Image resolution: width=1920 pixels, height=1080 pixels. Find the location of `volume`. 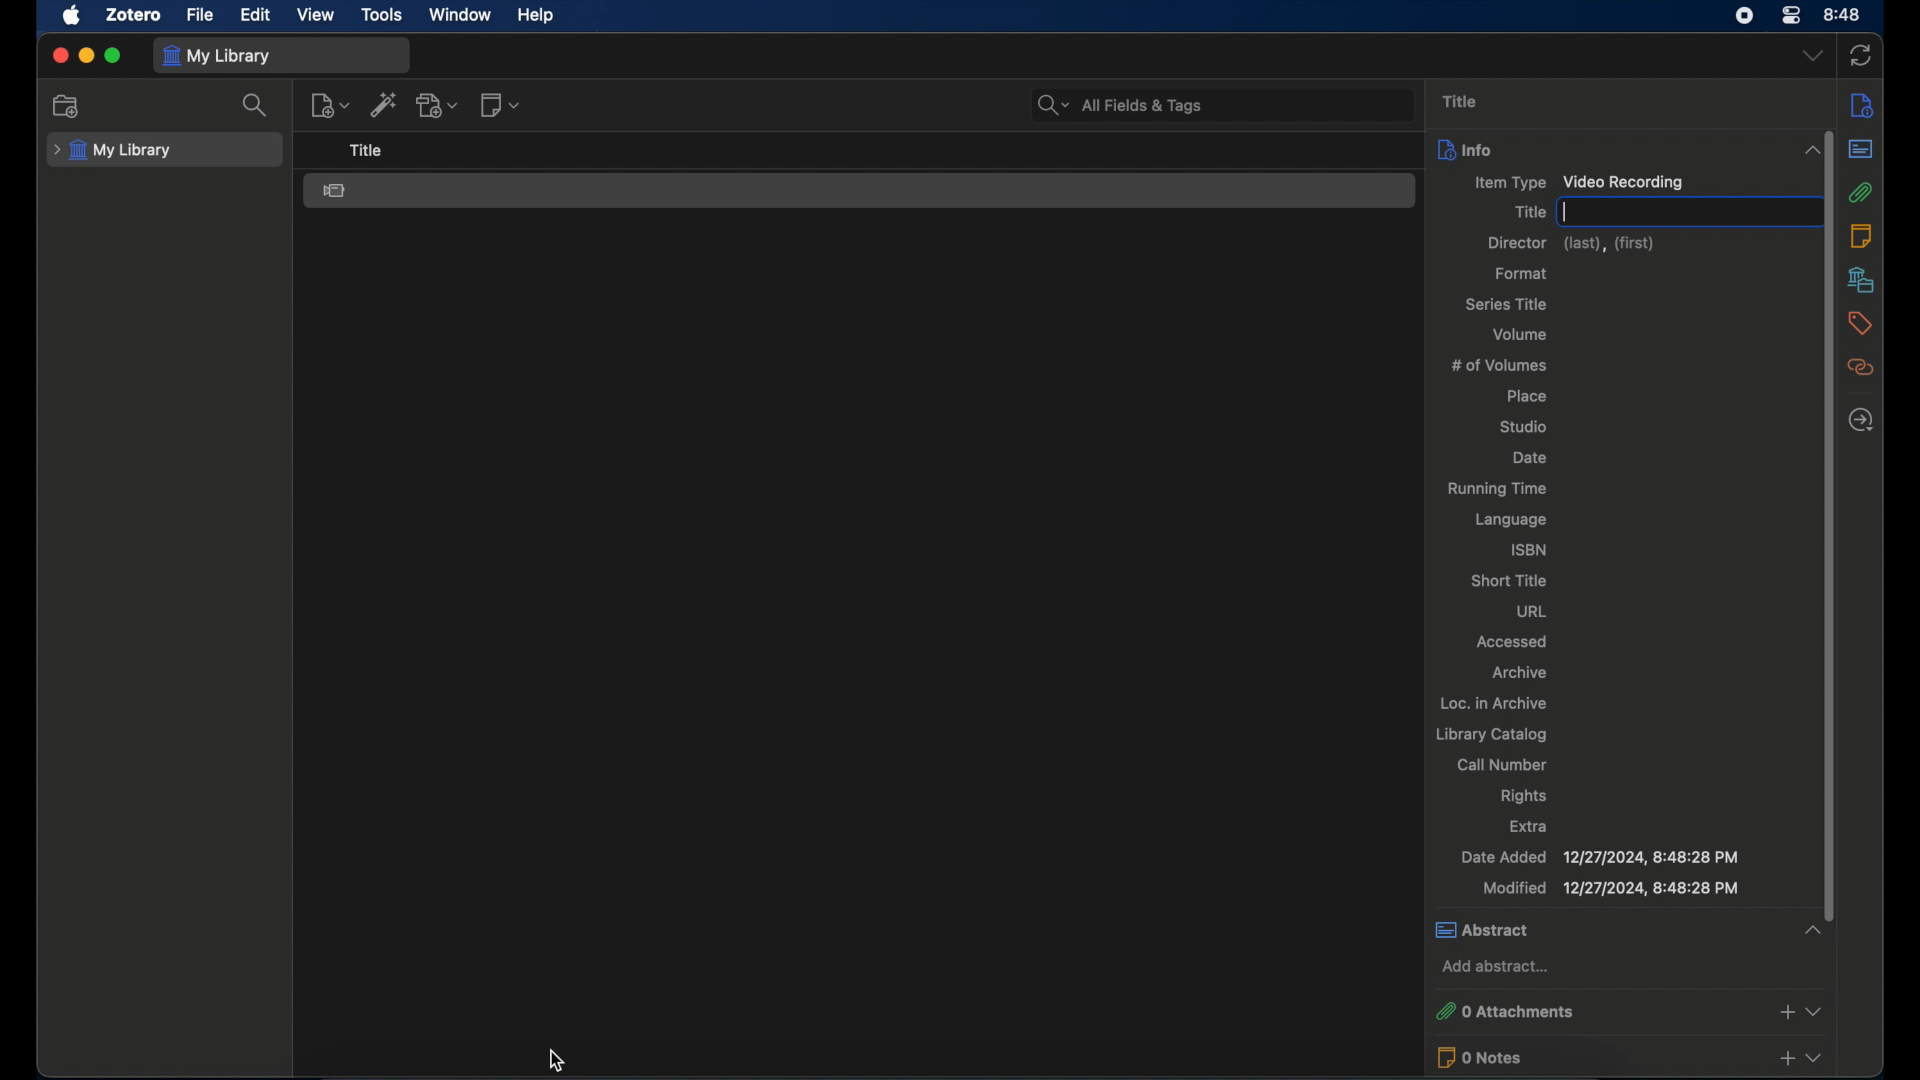

volume is located at coordinates (1520, 334).